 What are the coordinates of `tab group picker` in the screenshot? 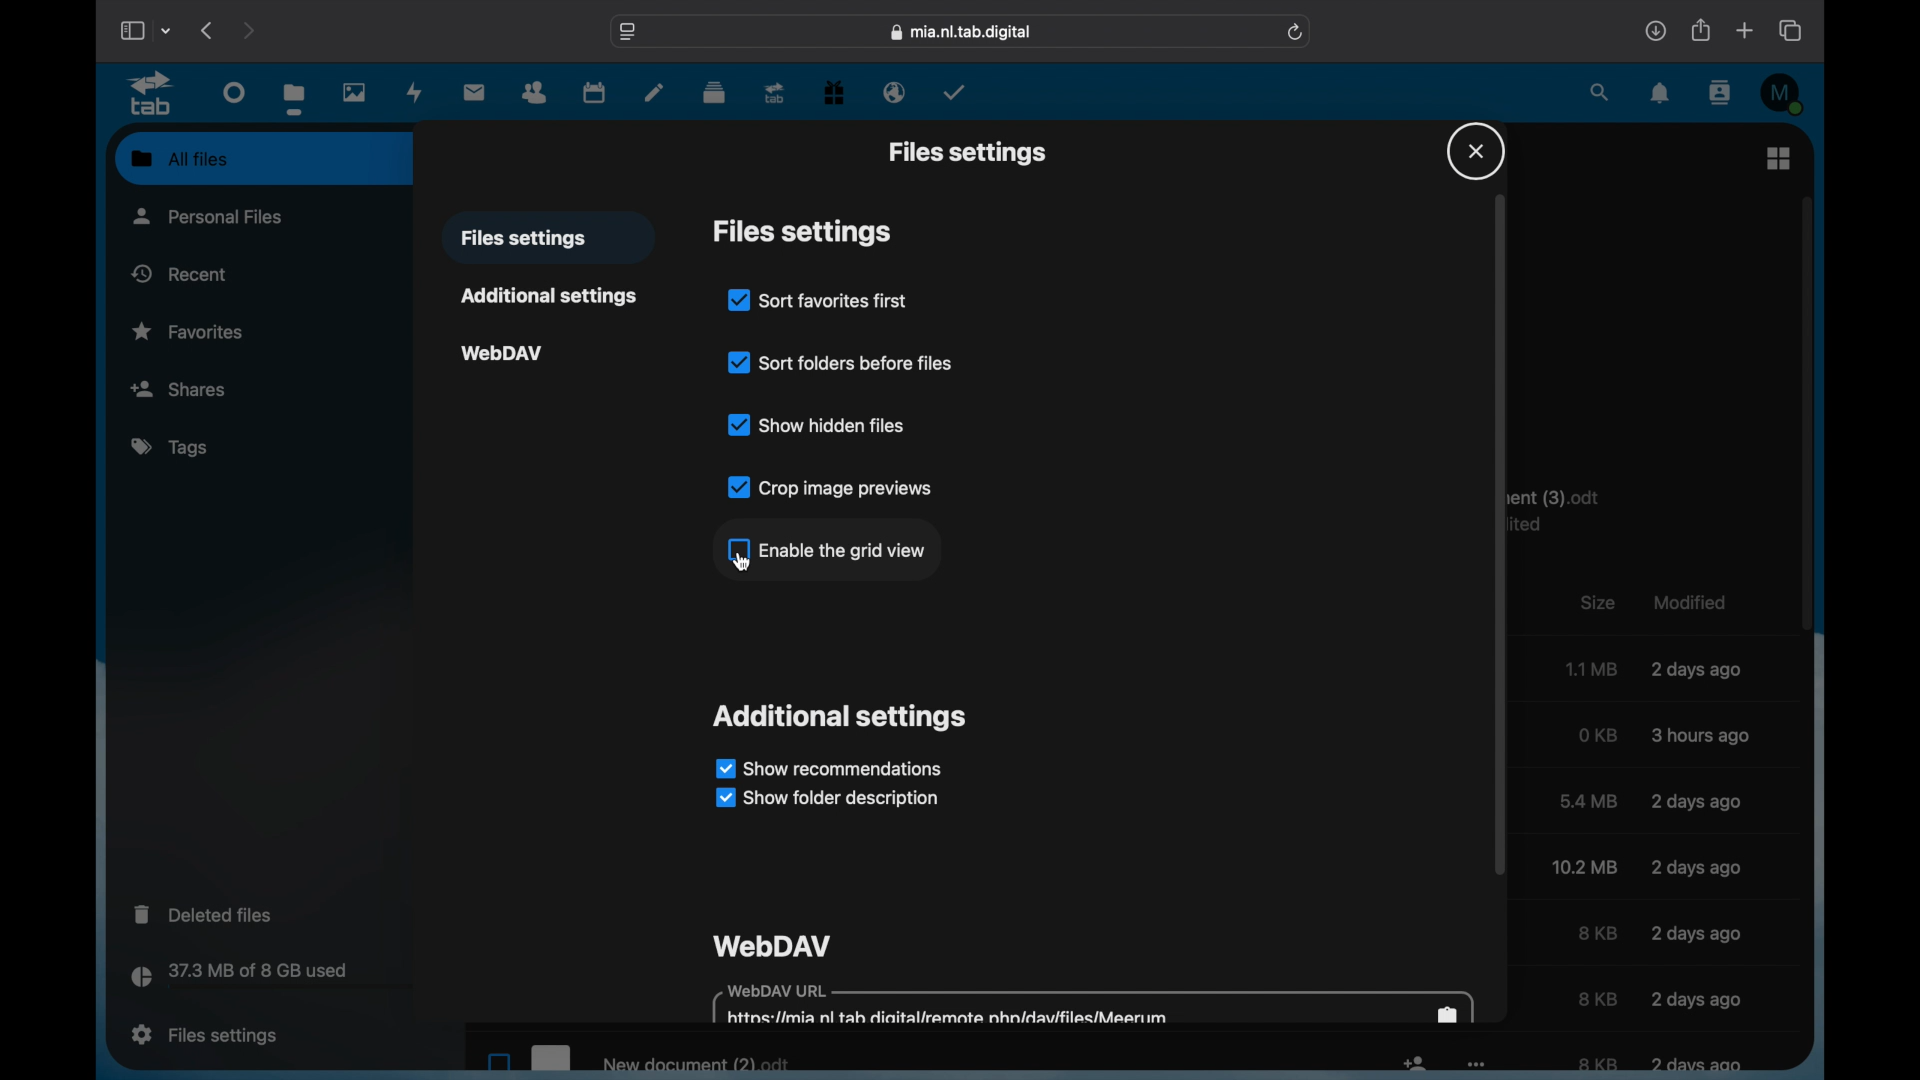 It's located at (166, 30).